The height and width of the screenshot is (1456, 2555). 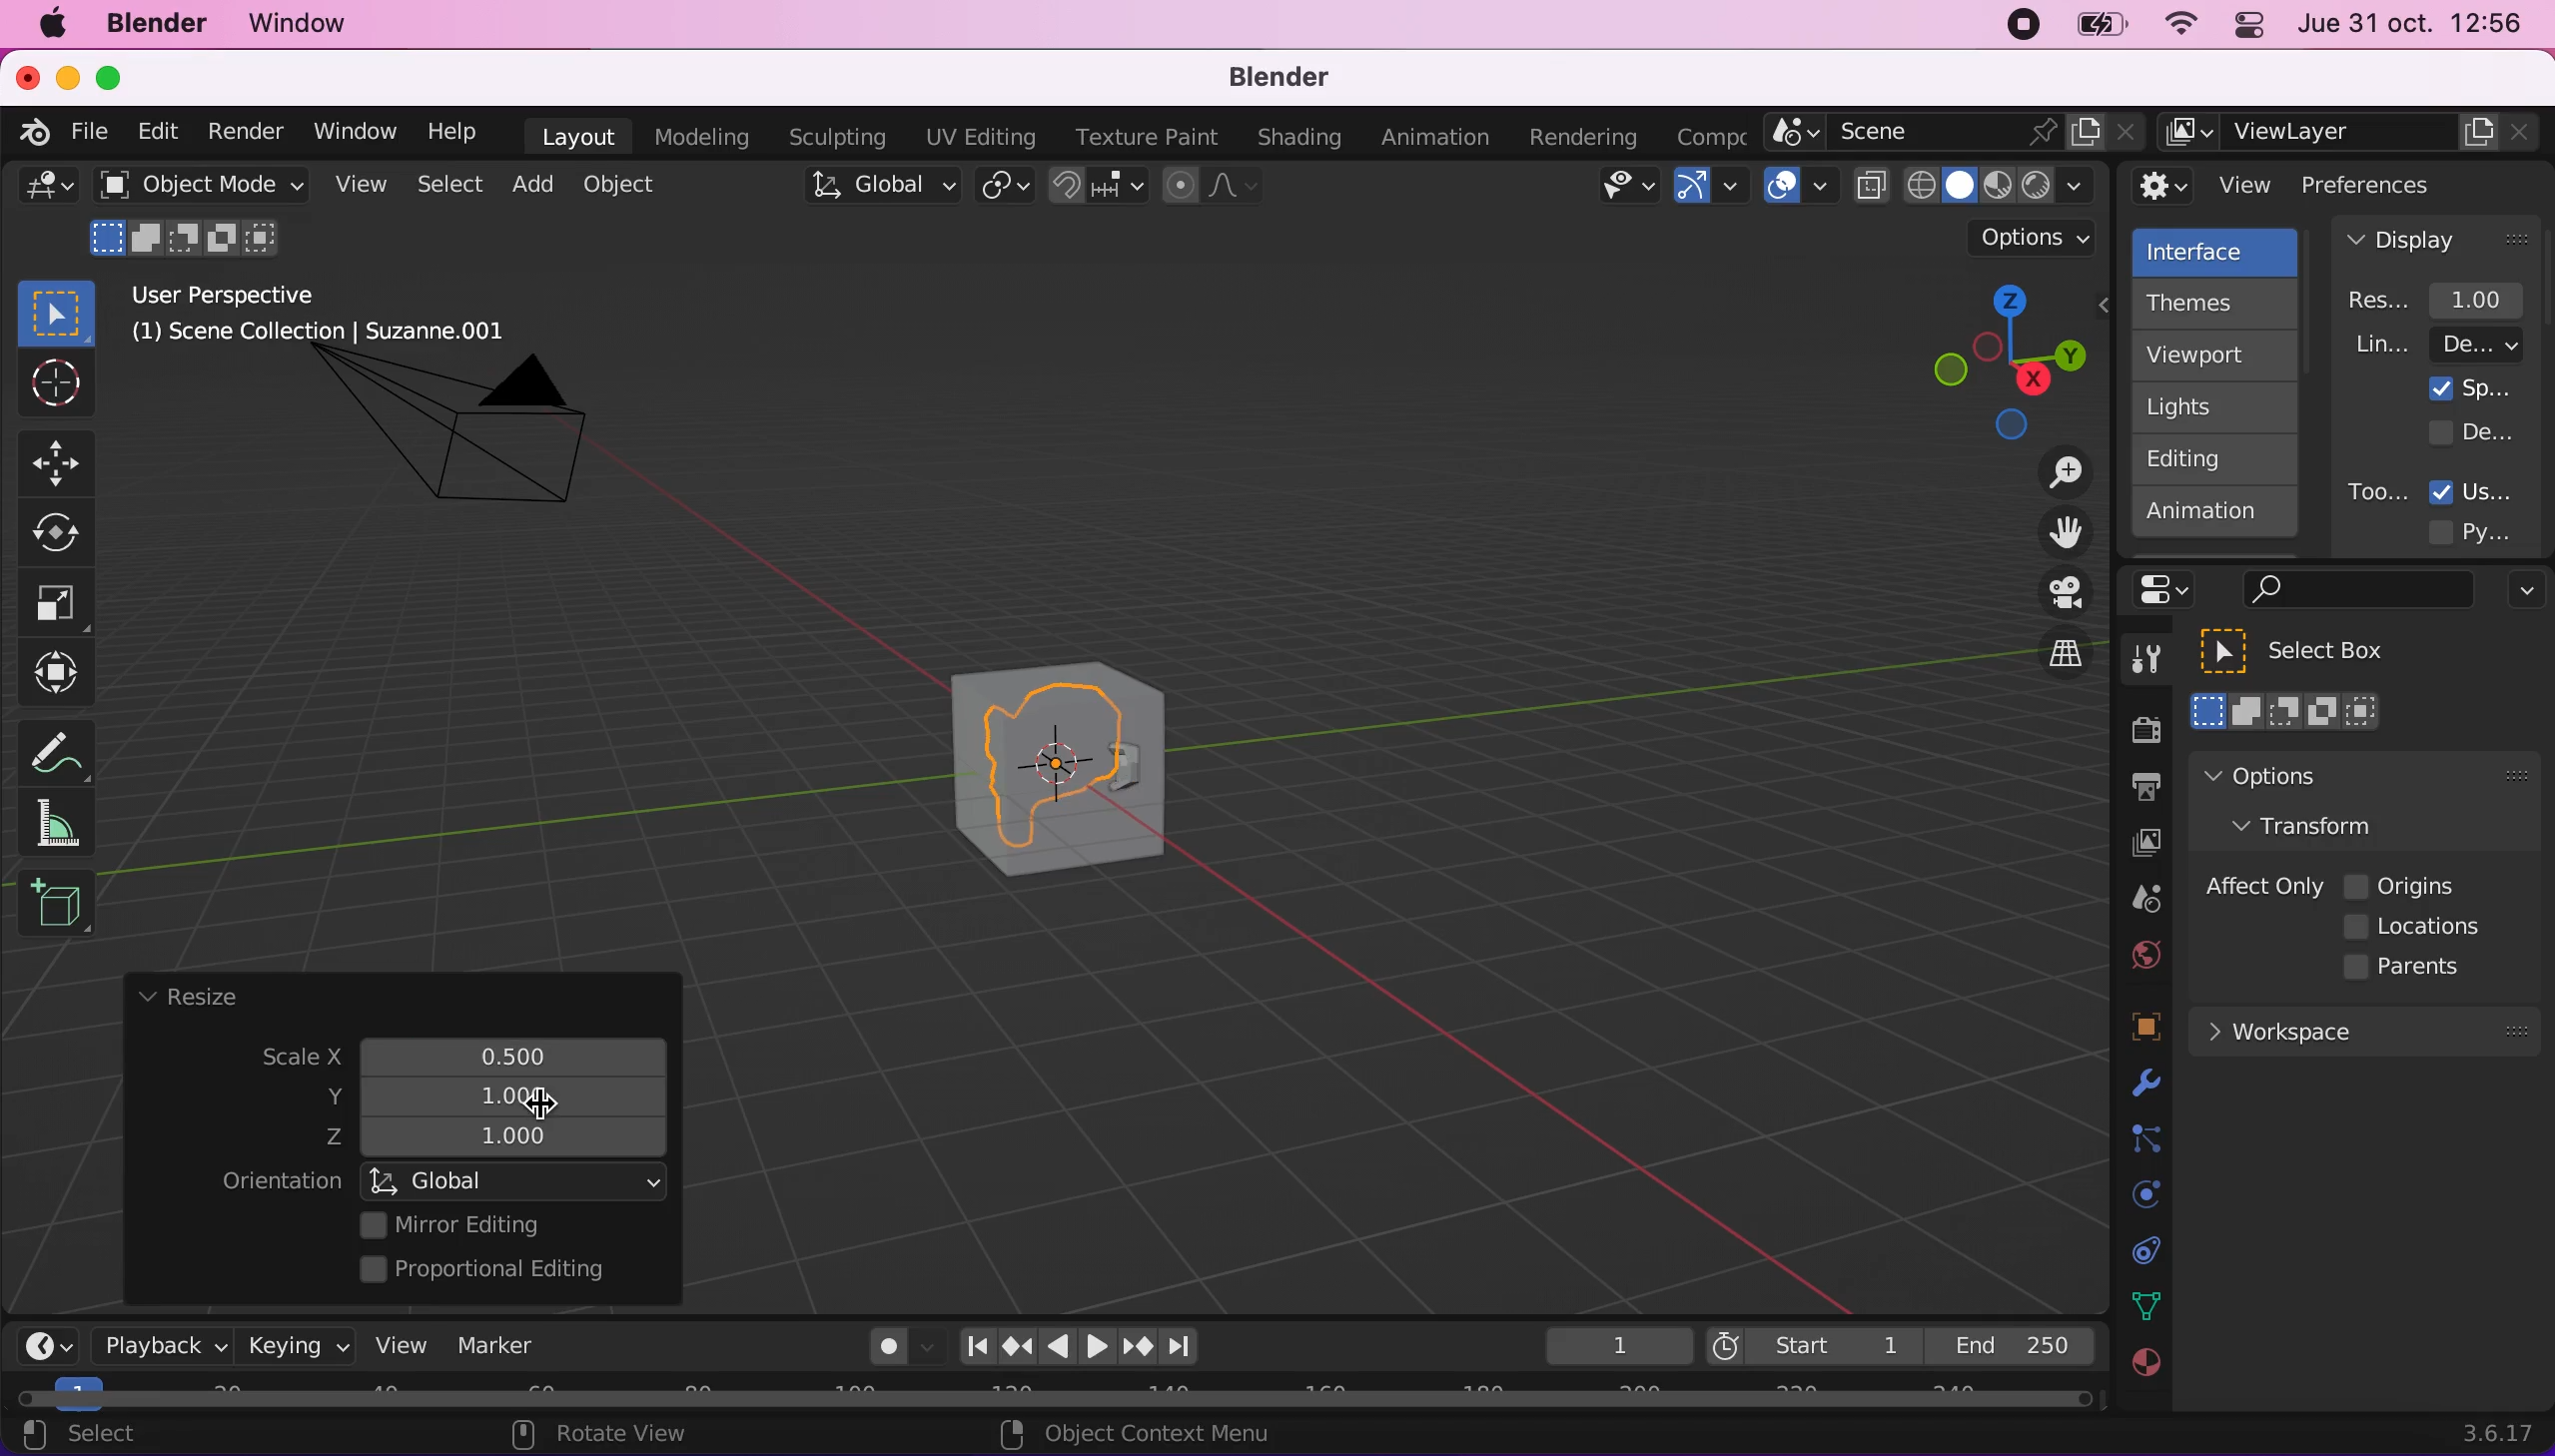 What do you see at coordinates (494, 1050) in the screenshot?
I see `scale x` at bounding box center [494, 1050].